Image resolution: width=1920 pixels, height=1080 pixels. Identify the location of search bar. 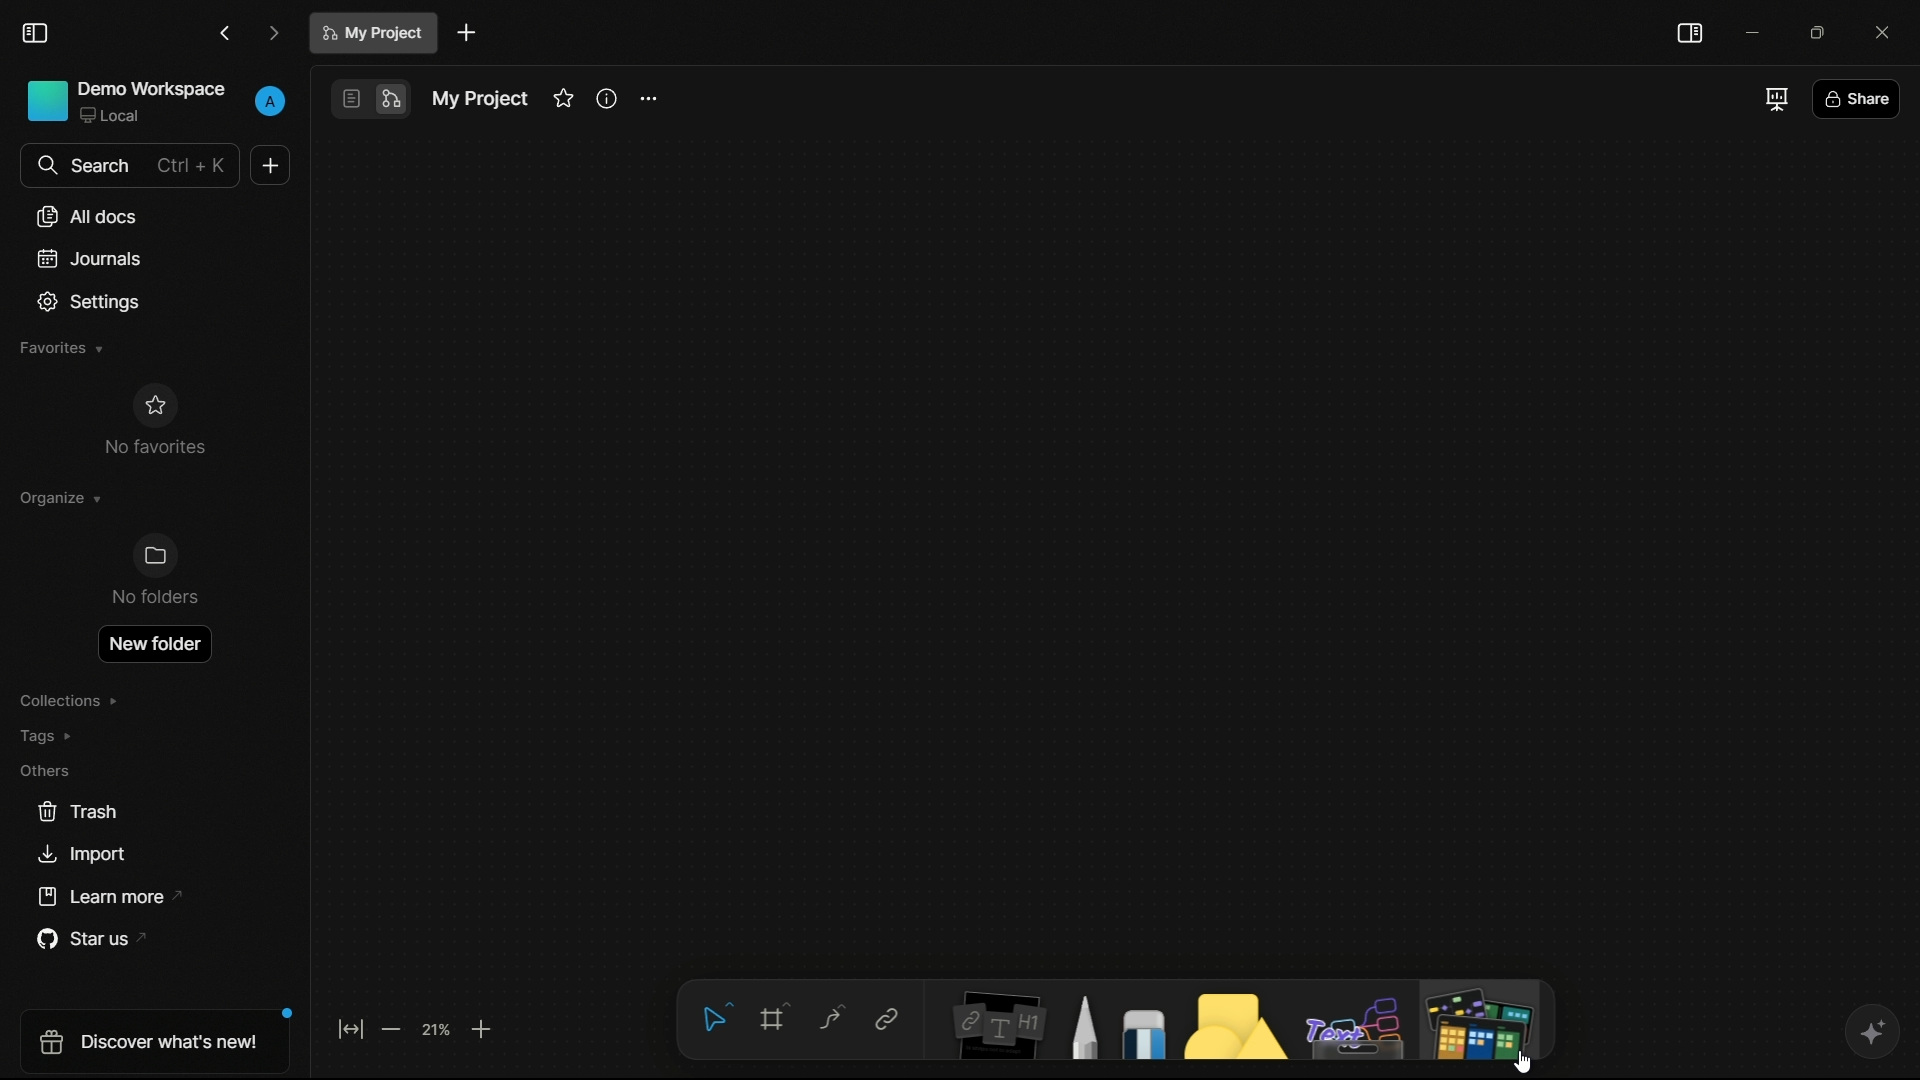
(131, 166).